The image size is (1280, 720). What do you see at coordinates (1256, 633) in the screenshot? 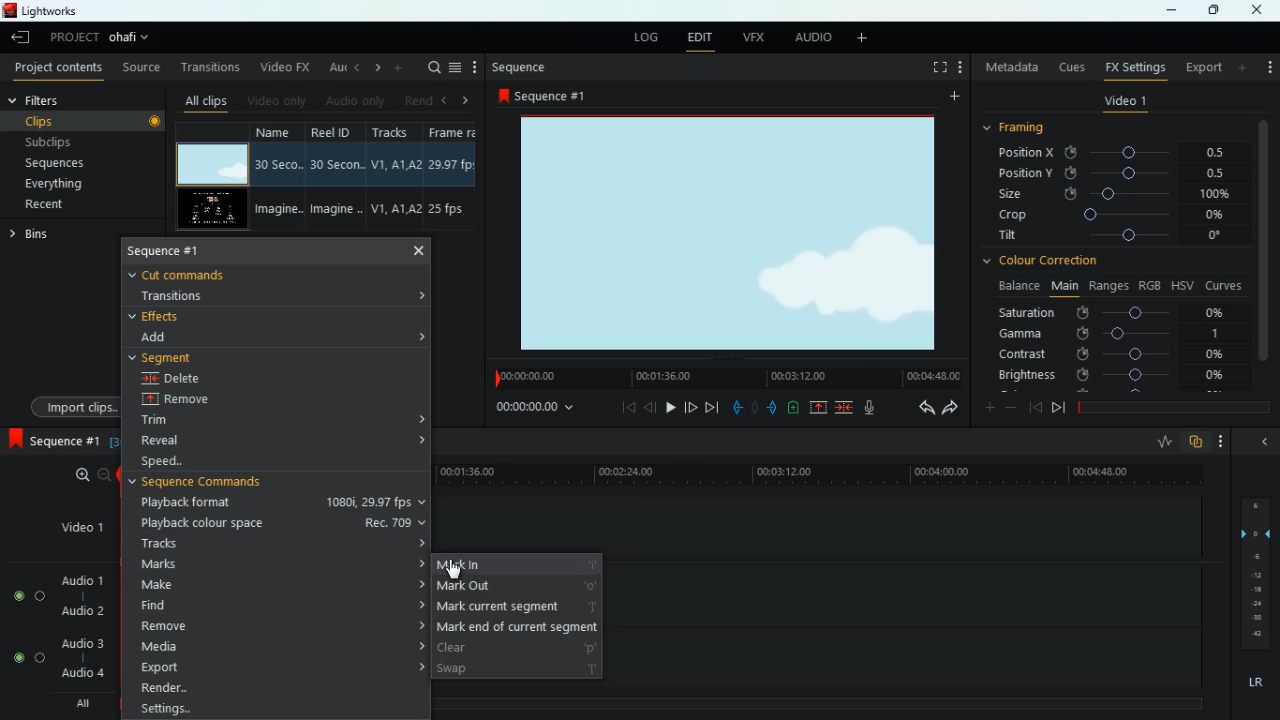
I see `-42 (layer)` at bounding box center [1256, 633].